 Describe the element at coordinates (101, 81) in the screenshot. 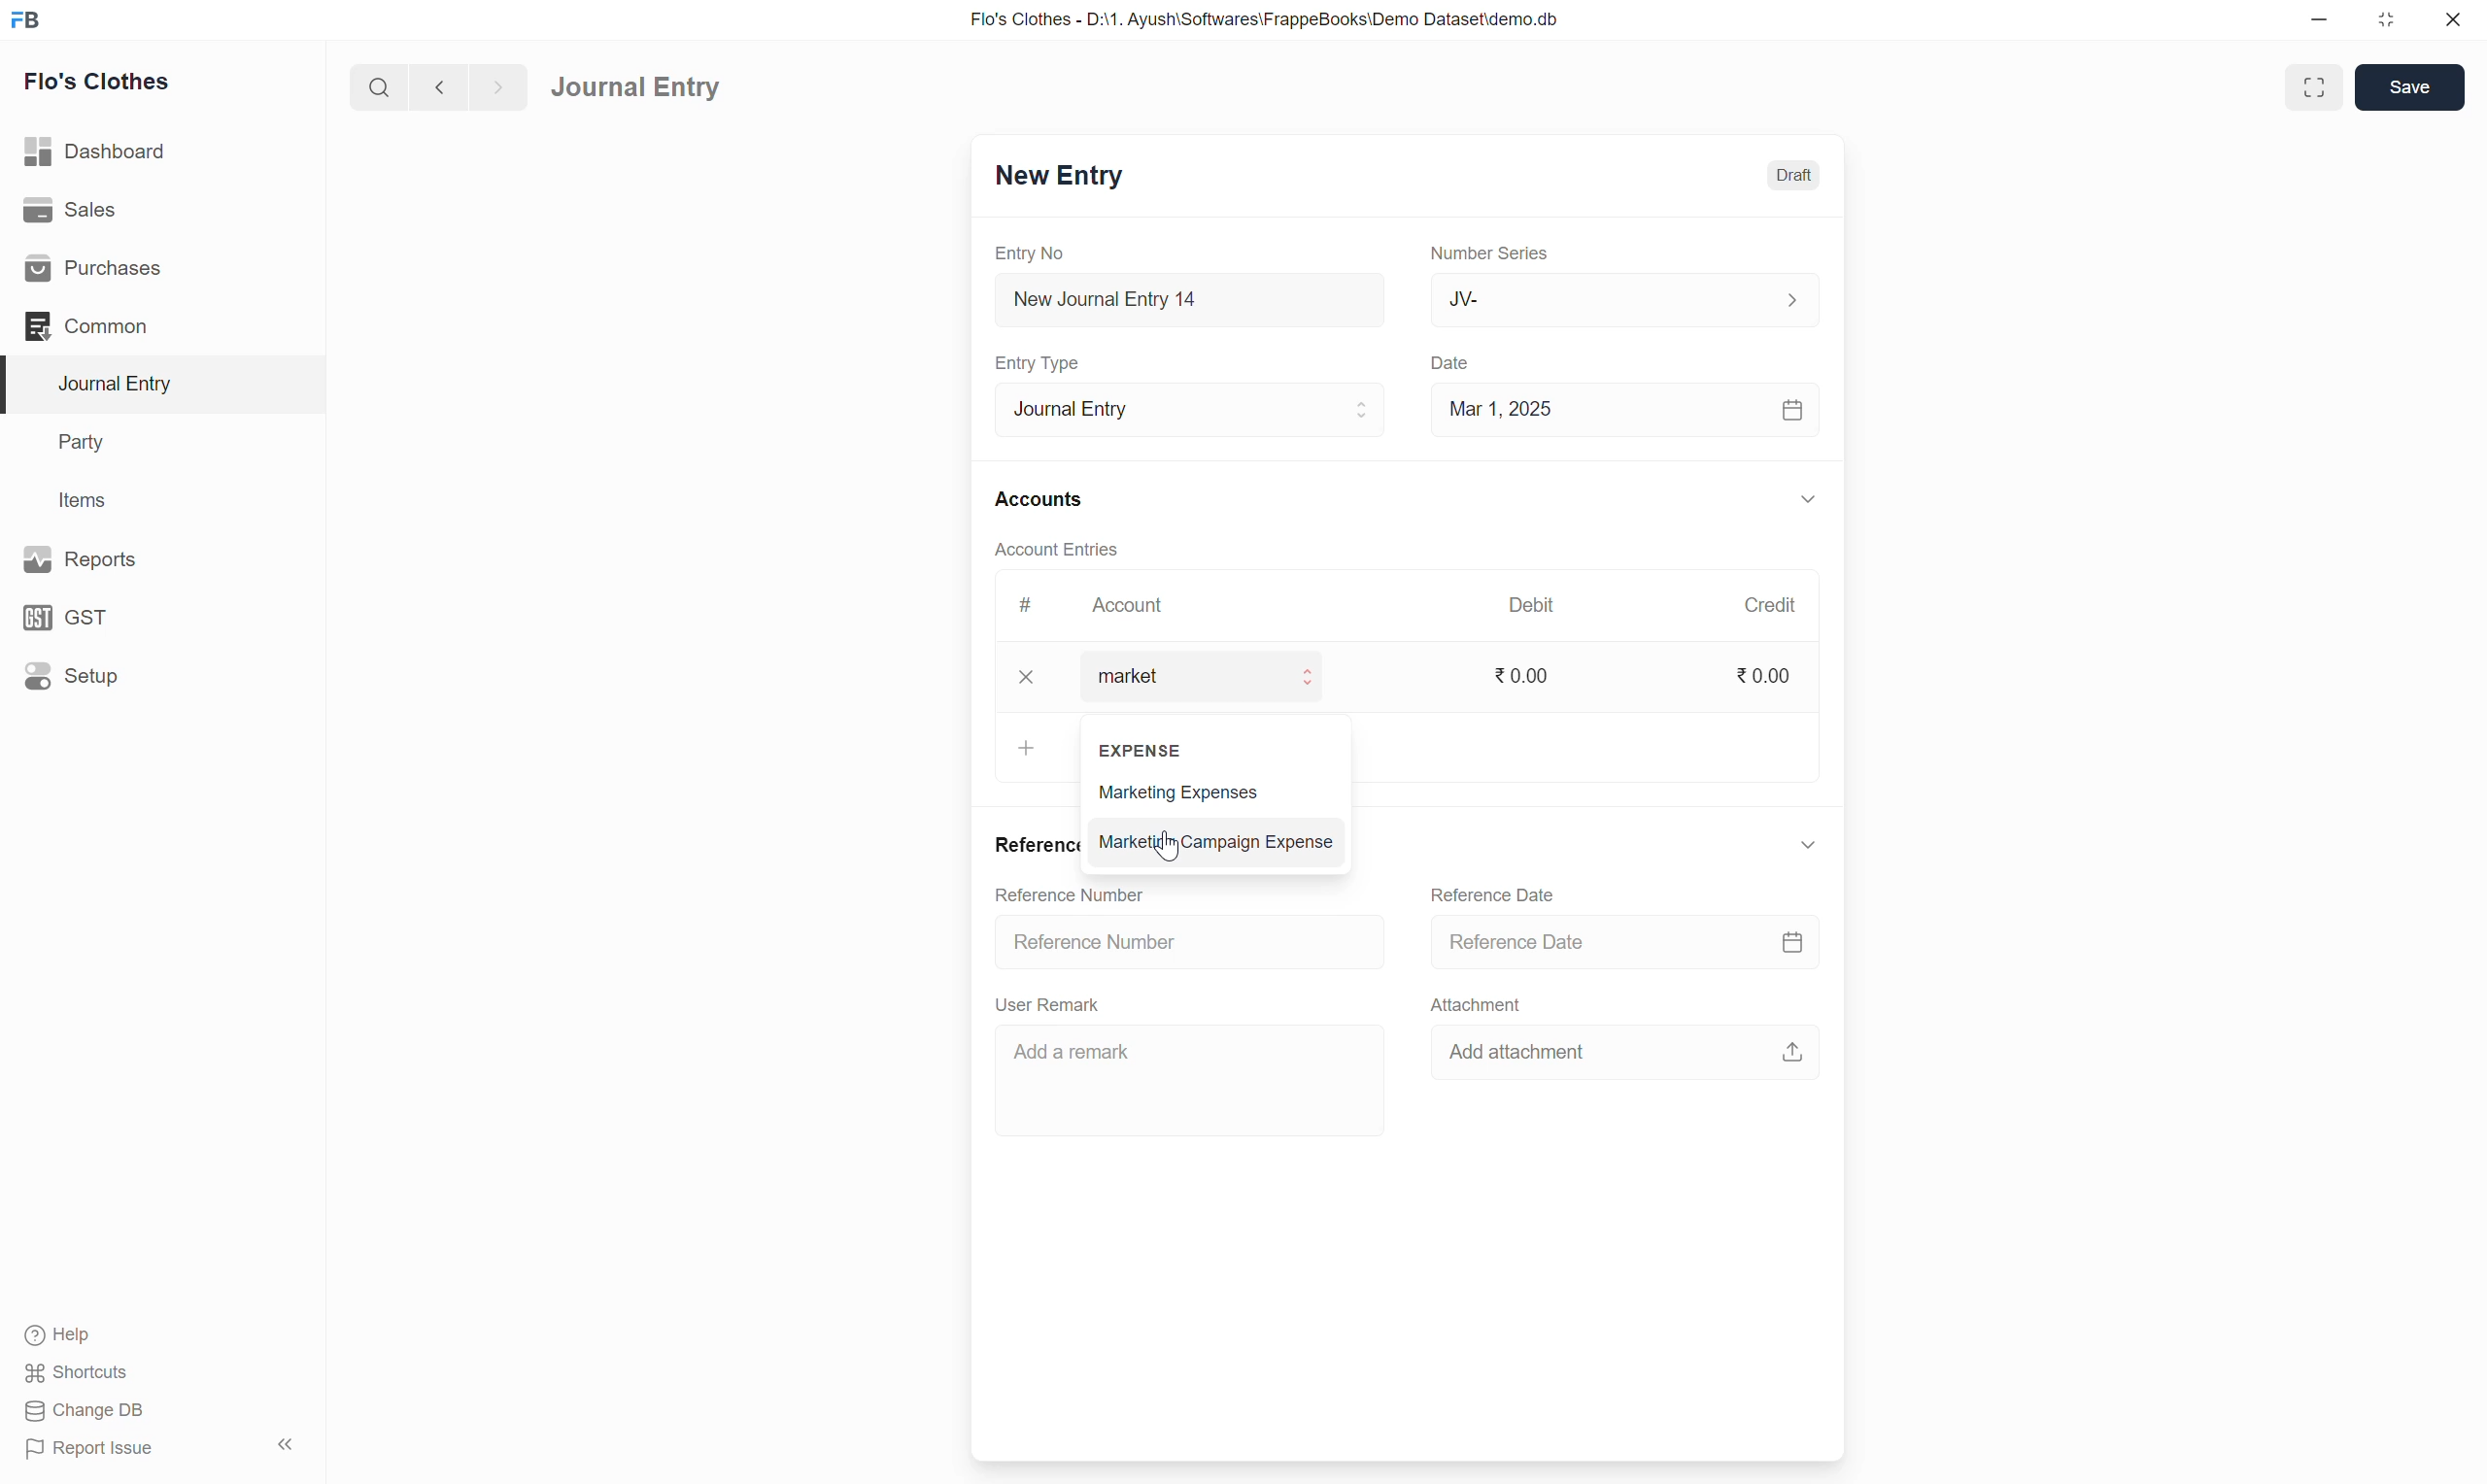

I see `Flo's Clothes` at that location.